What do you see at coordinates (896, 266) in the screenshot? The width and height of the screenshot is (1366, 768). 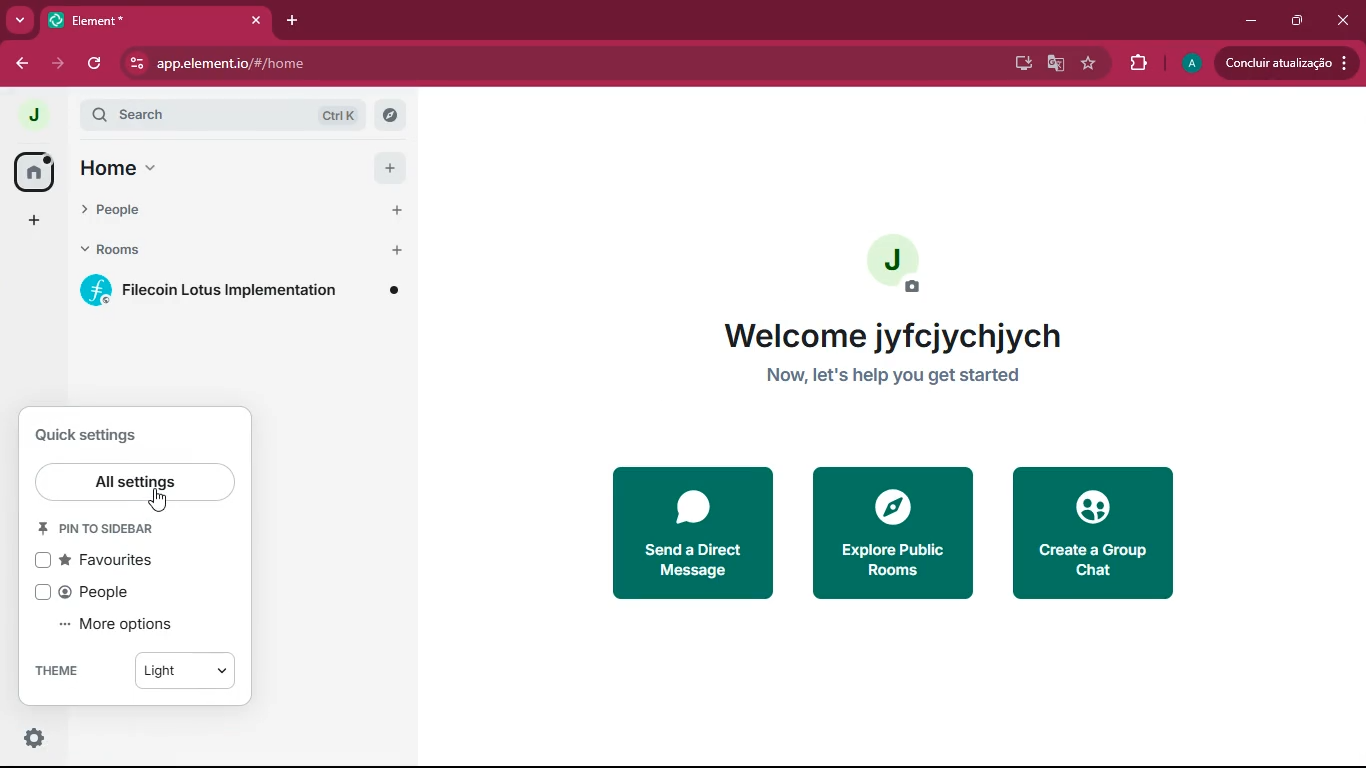 I see `profile picture` at bounding box center [896, 266].